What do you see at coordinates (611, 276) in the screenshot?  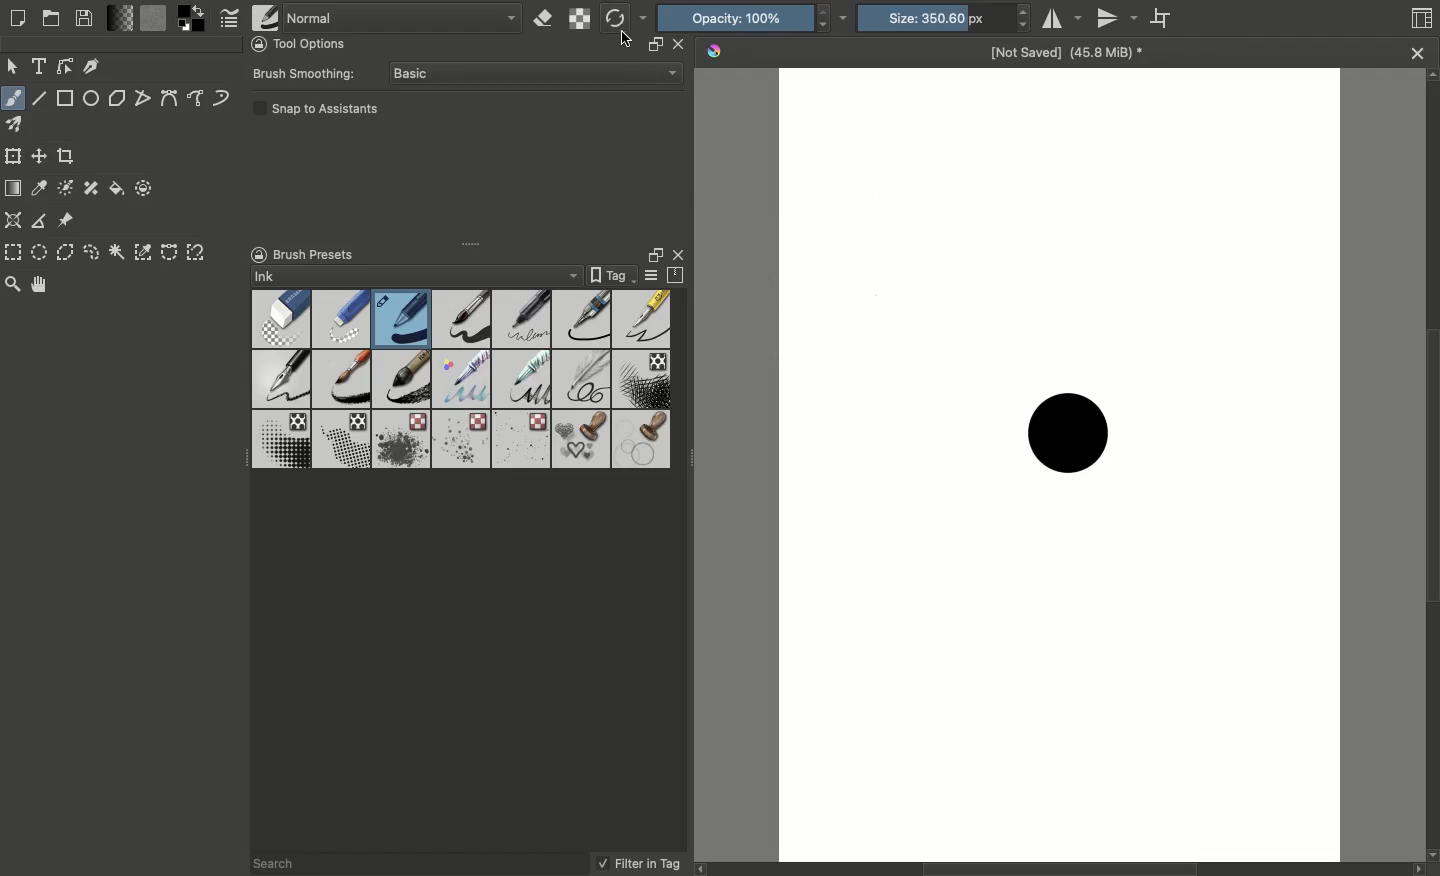 I see `Tag` at bounding box center [611, 276].